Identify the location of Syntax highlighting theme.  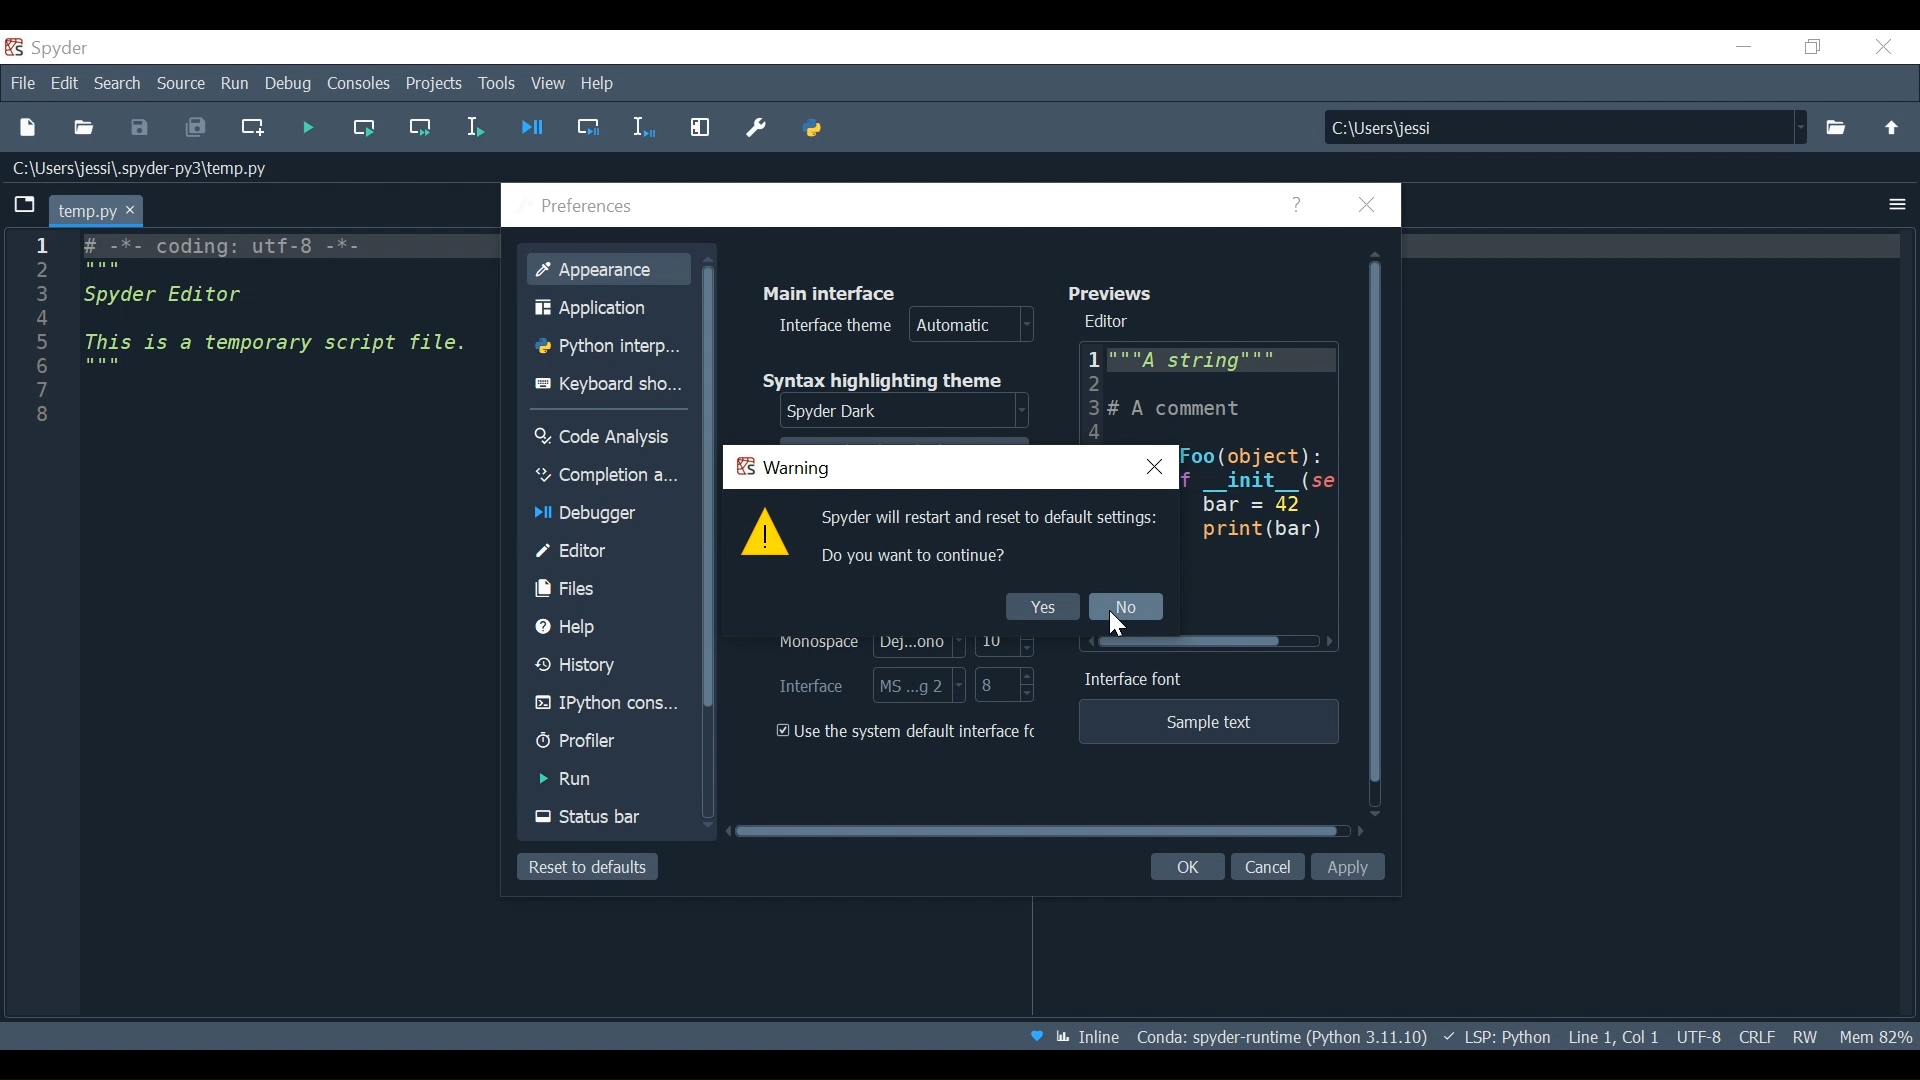
(885, 380).